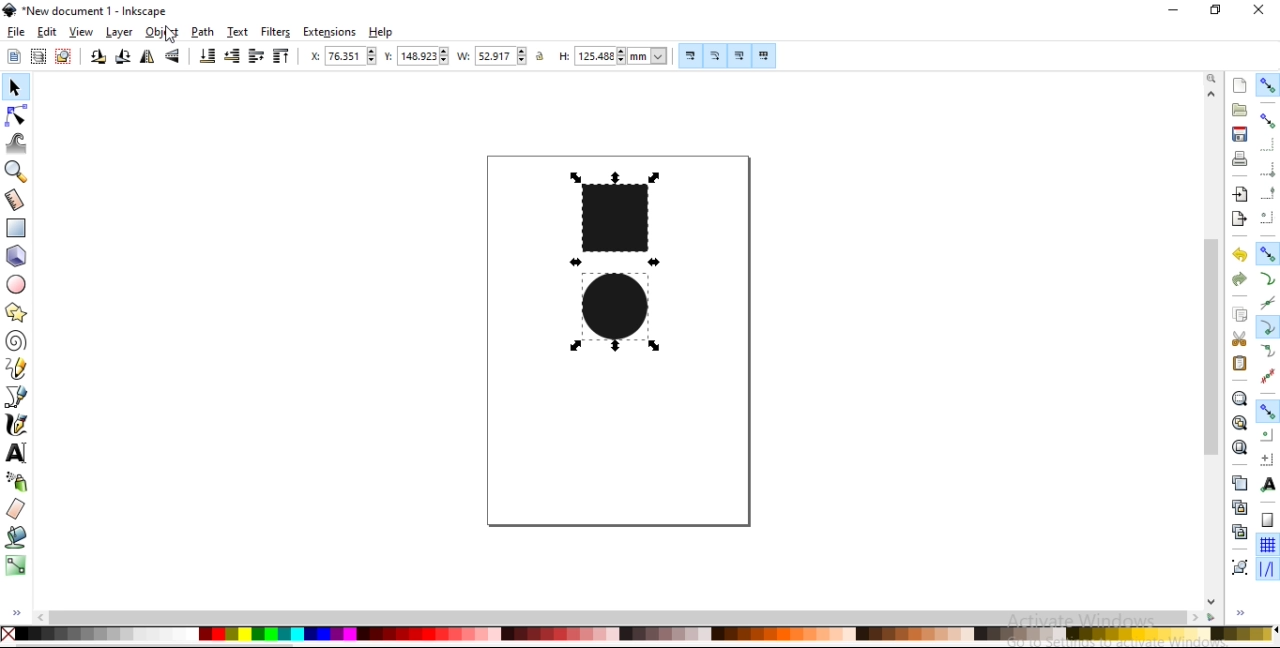 The height and width of the screenshot is (648, 1280). I want to click on horizontal coordinate of selection, so click(342, 57).